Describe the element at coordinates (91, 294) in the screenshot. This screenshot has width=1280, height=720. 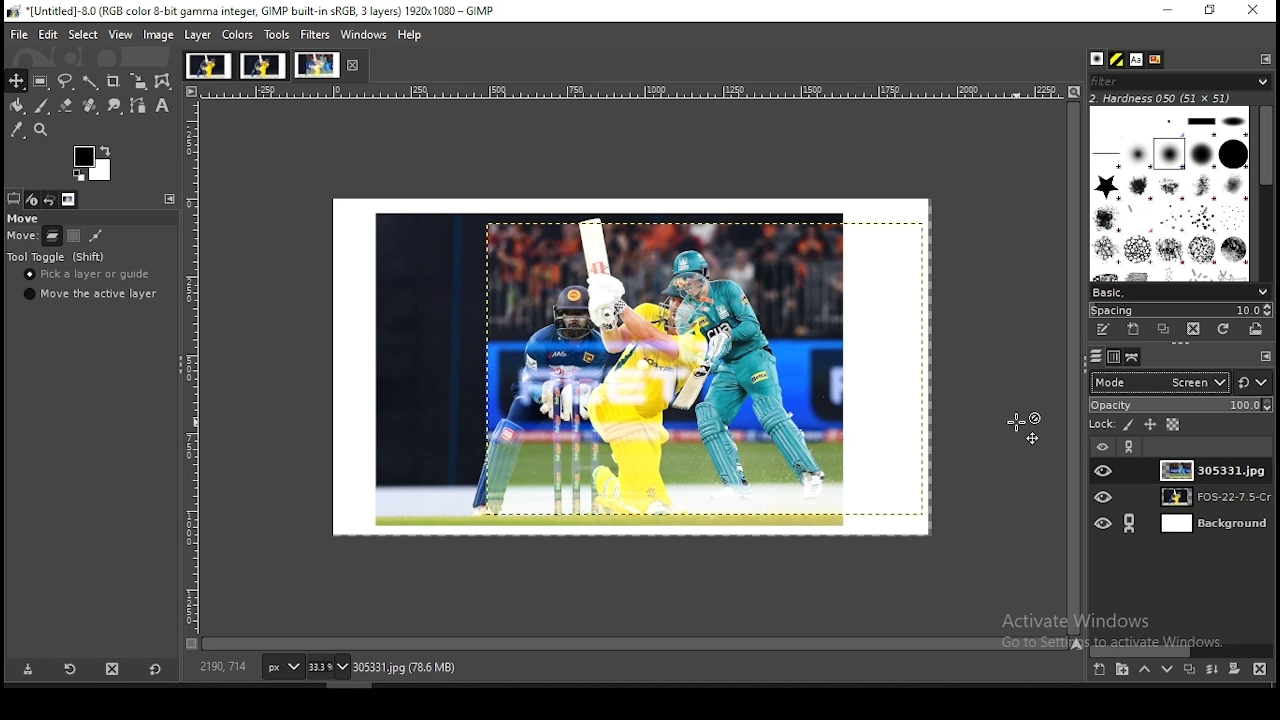
I see `move the active layer` at that location.